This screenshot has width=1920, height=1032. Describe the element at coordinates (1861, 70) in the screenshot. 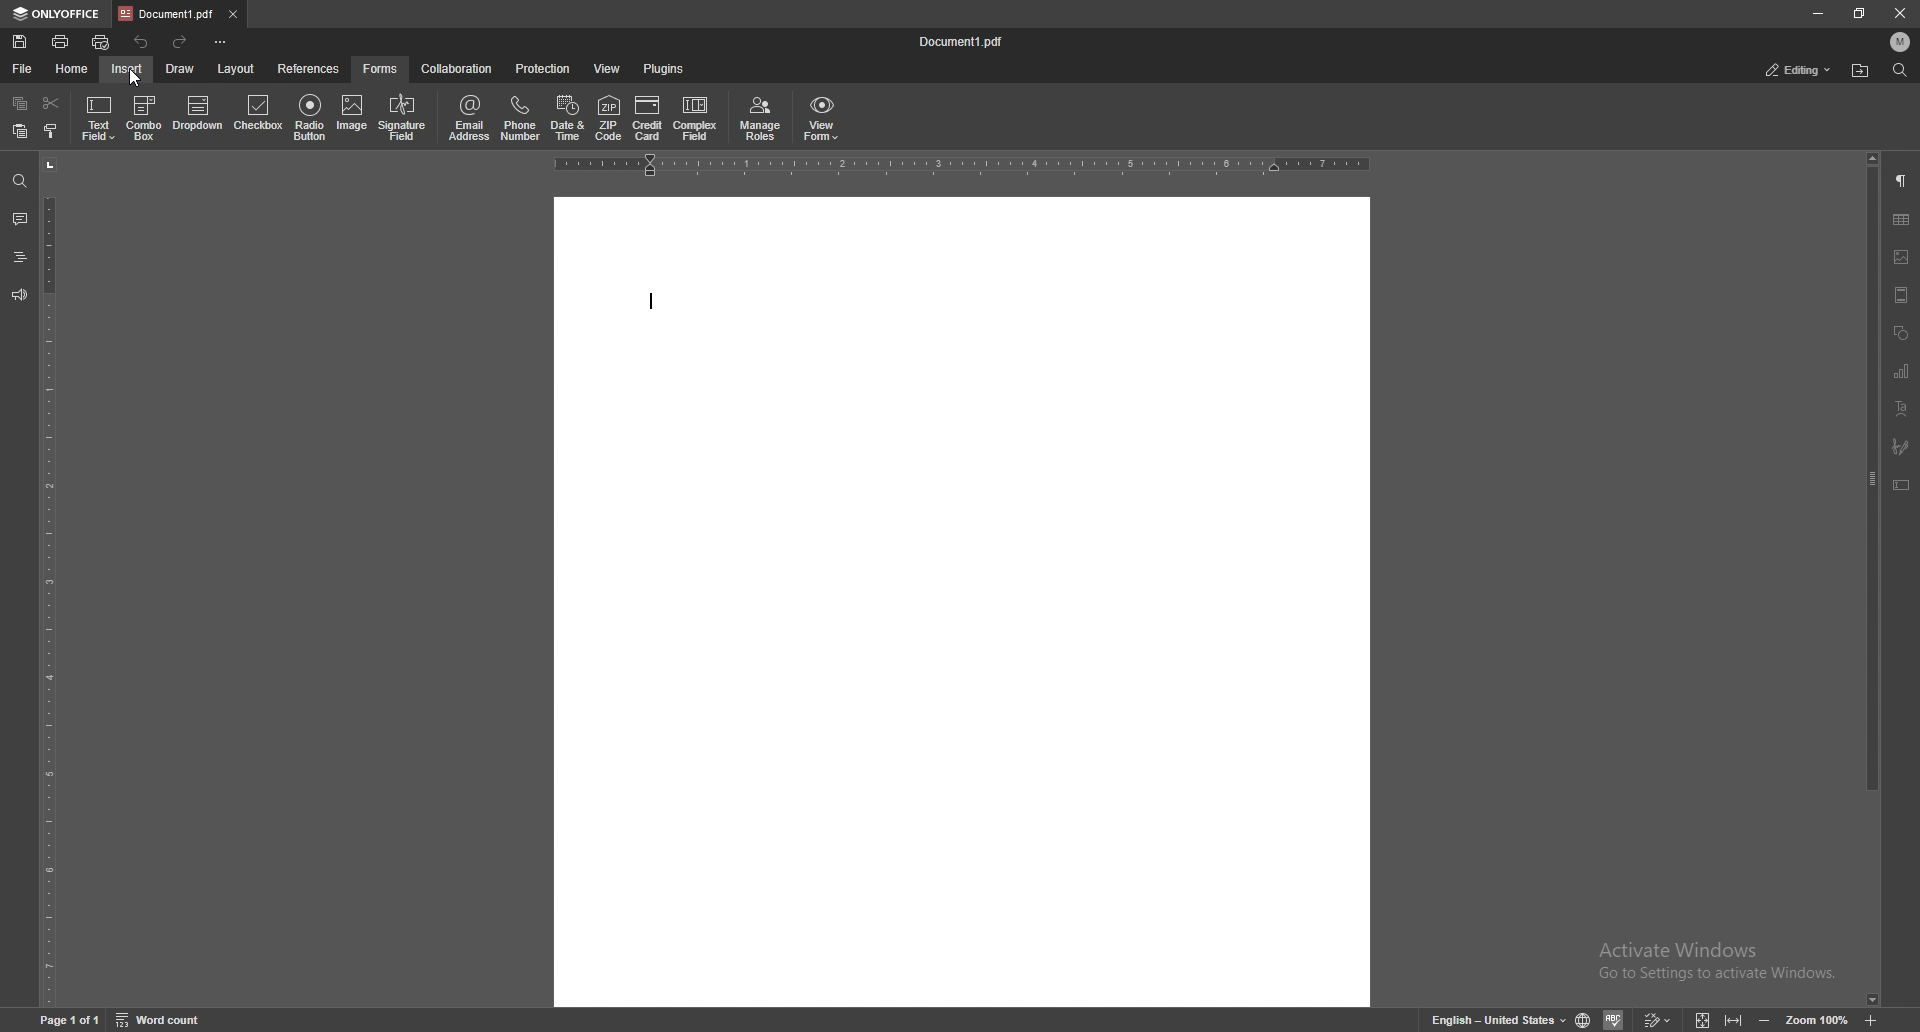

I see `find location` at that location.